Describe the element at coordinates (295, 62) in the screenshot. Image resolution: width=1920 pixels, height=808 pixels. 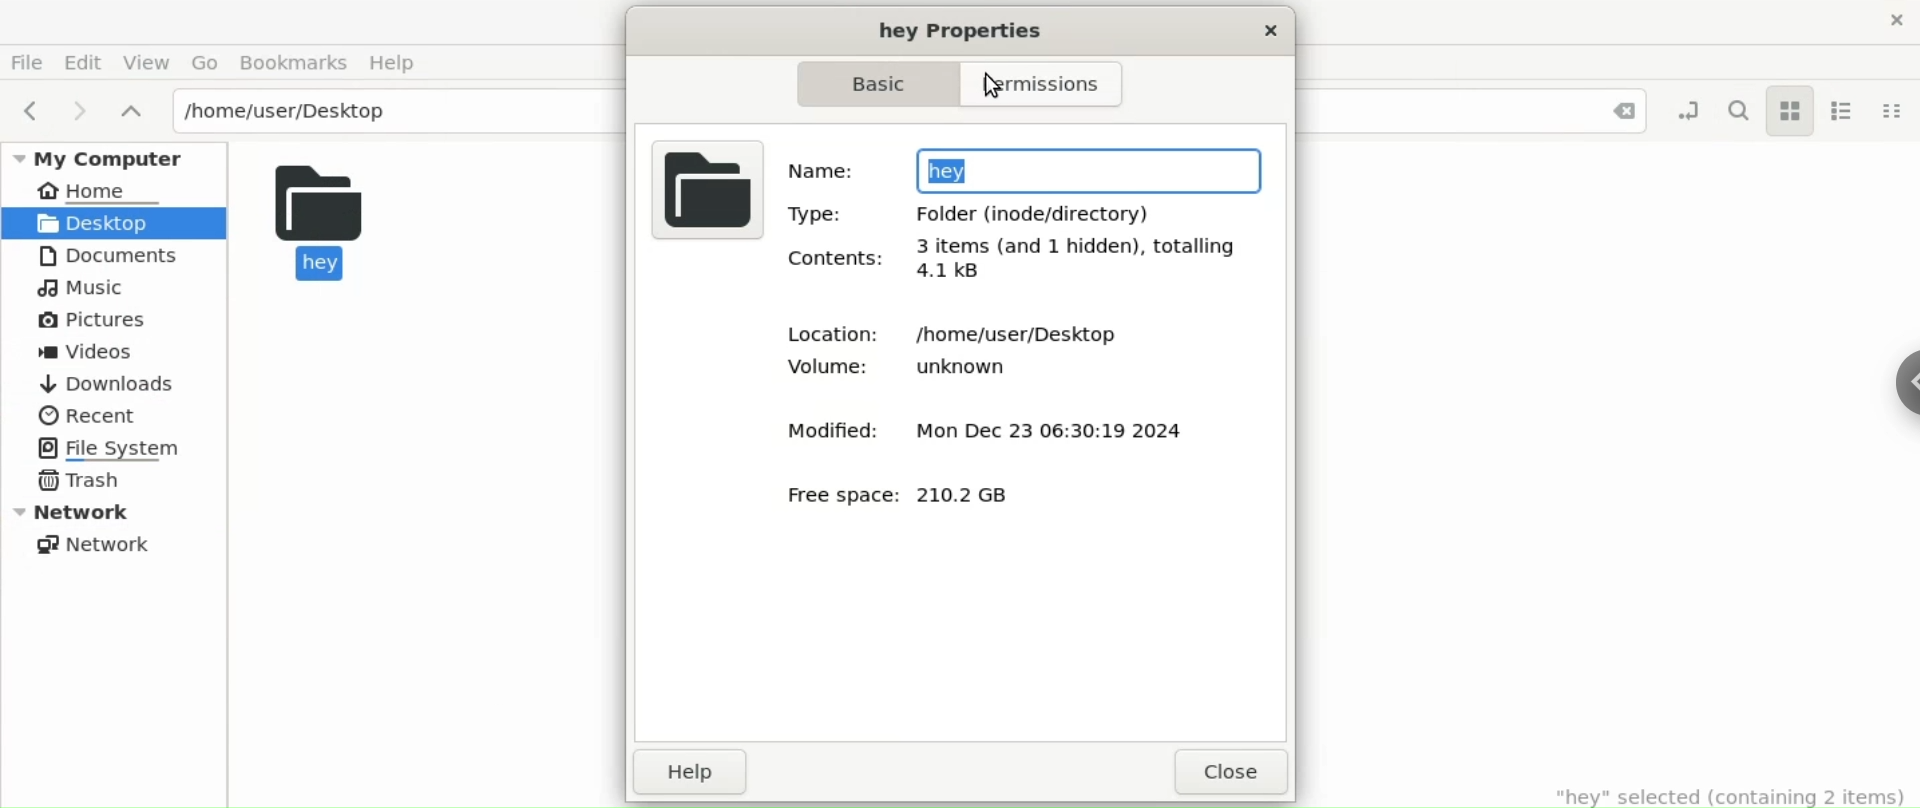
I see `Bookmarks` at that location.